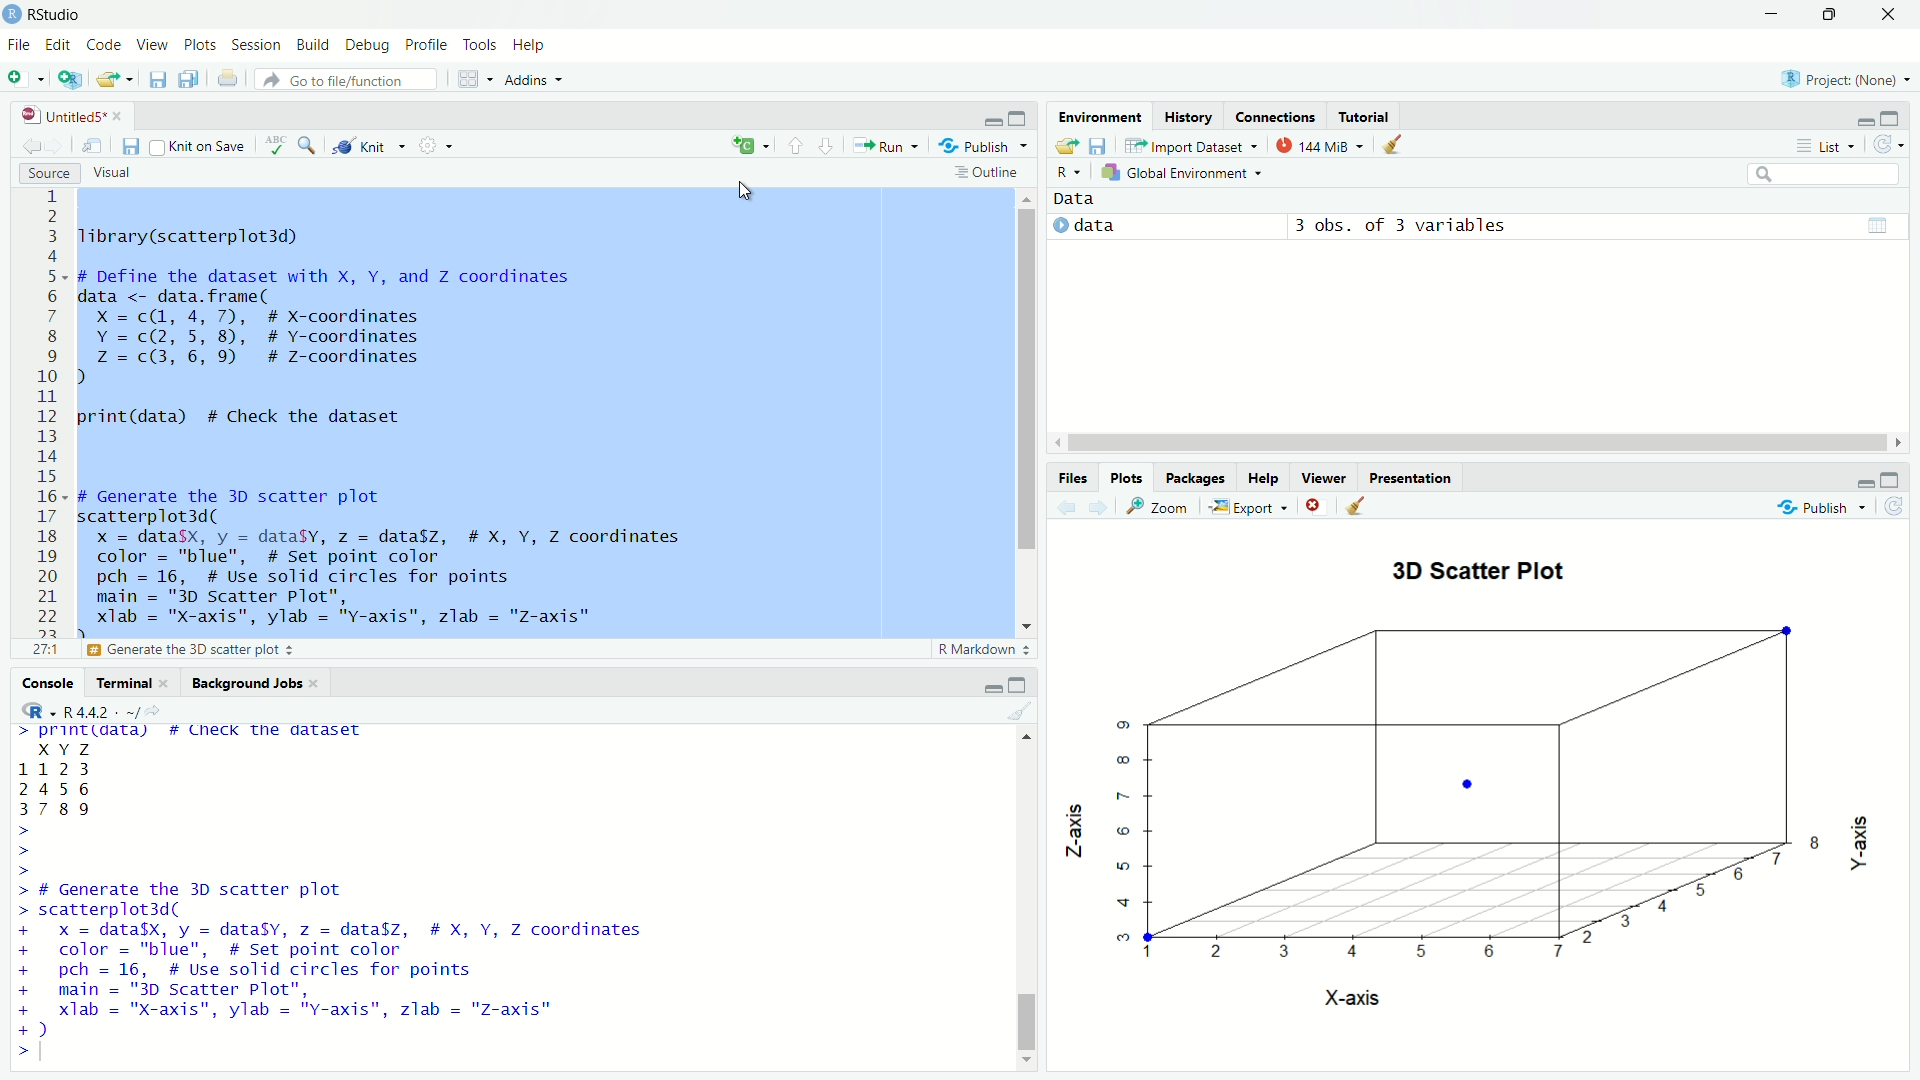 The image size is (1920, 1080). I want to click on data, so click(1100, 228).